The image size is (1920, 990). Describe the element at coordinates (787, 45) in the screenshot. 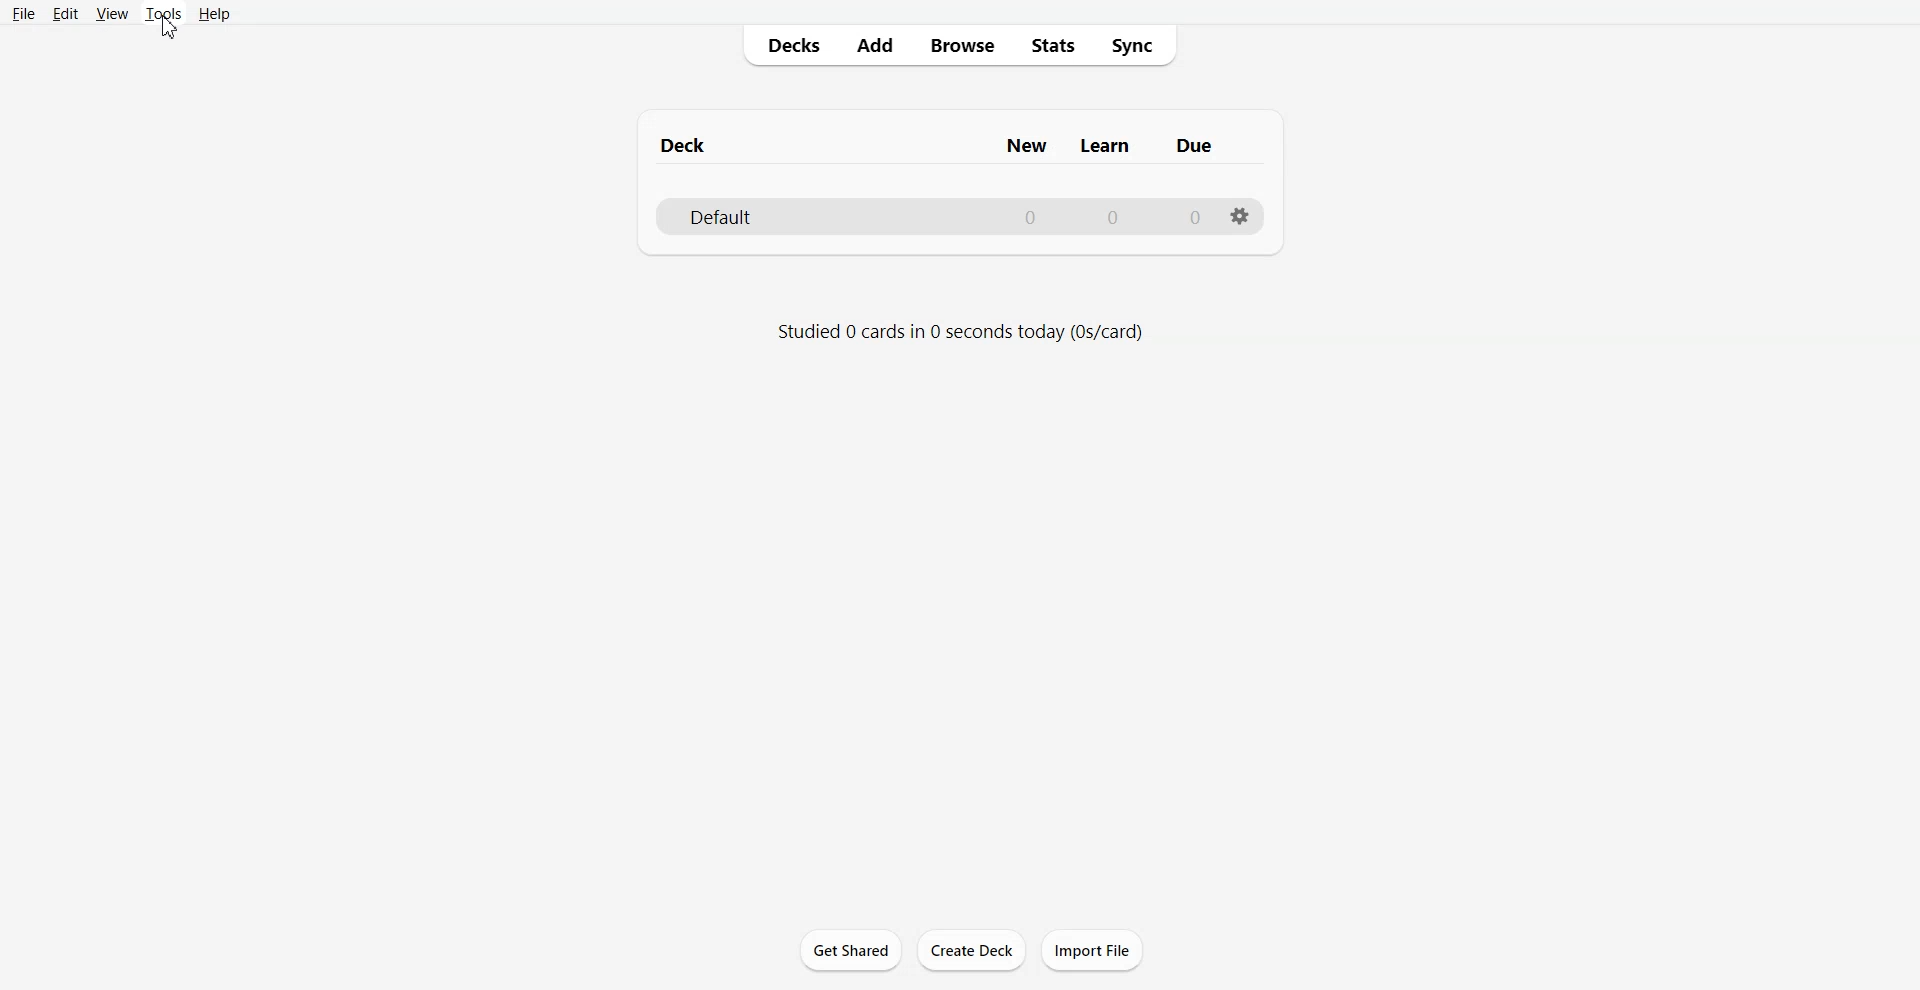

I see `Decks` at that location.